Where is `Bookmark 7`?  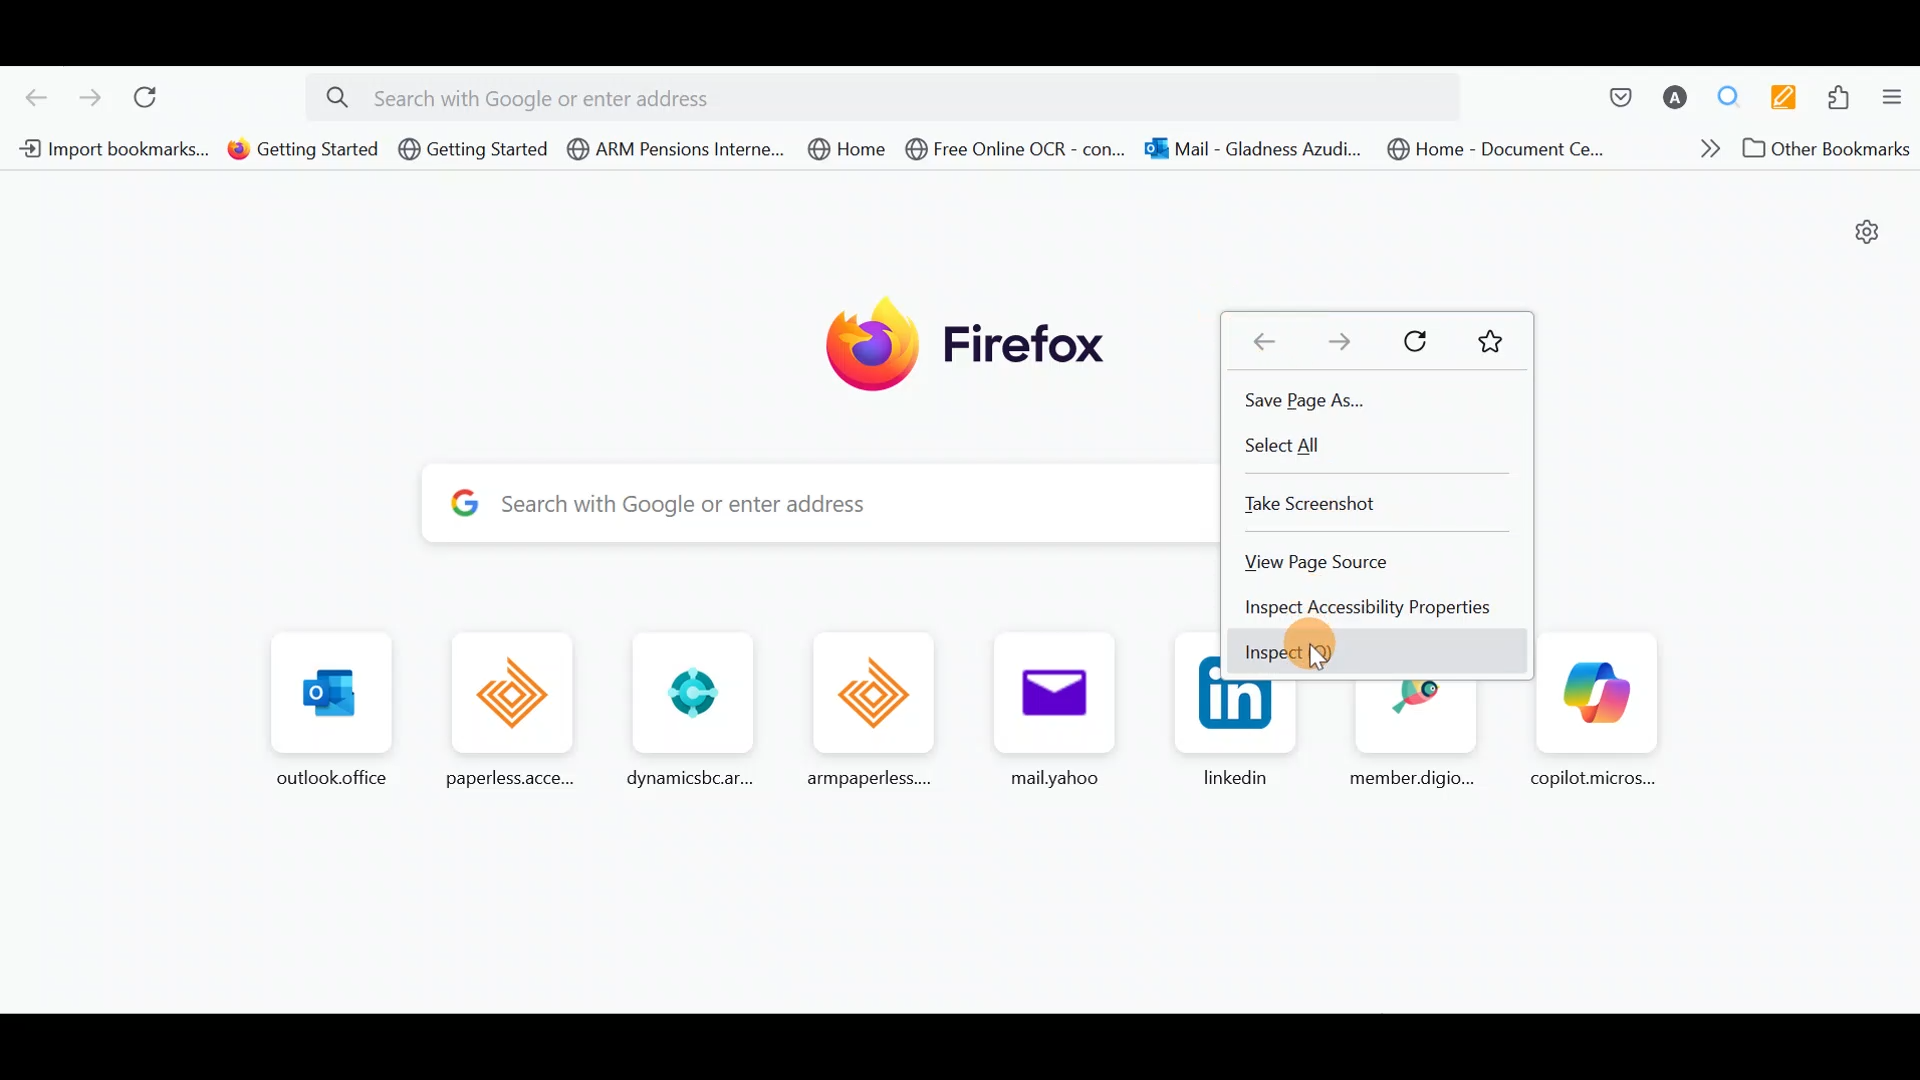 Bookmark 7 is located at coordinates (1251, 150).